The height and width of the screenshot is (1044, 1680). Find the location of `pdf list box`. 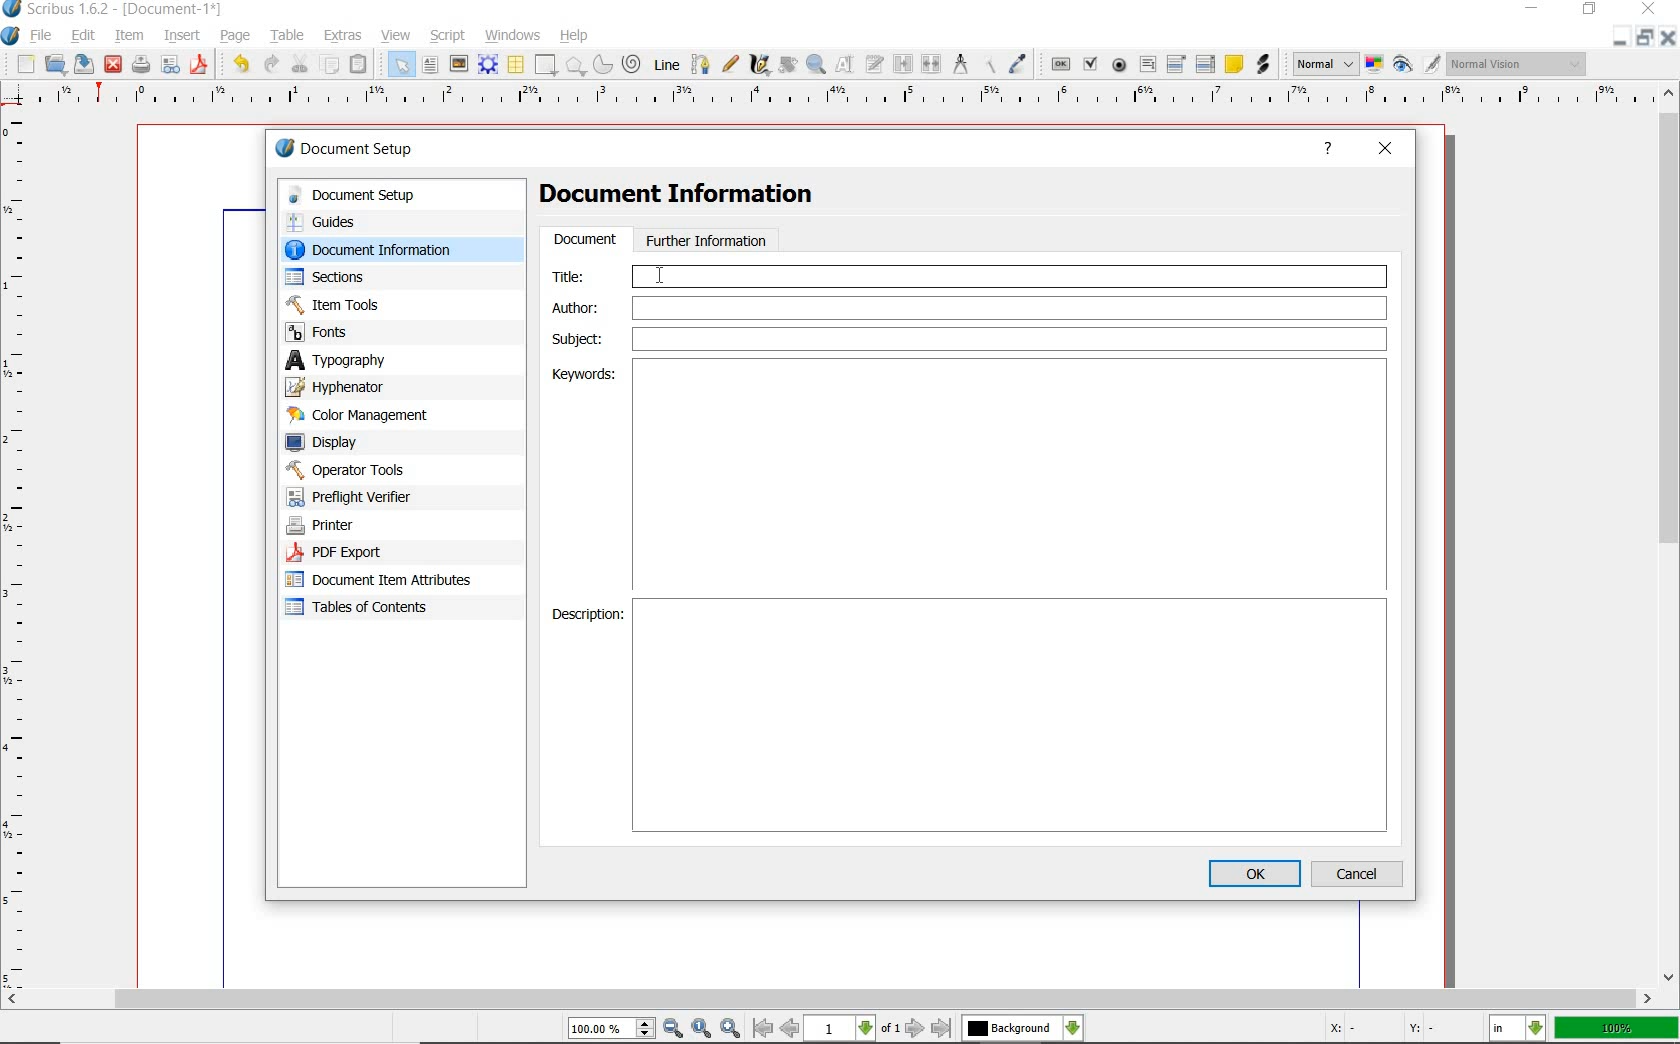

pdf list box is located at coordinates (1204, 64).